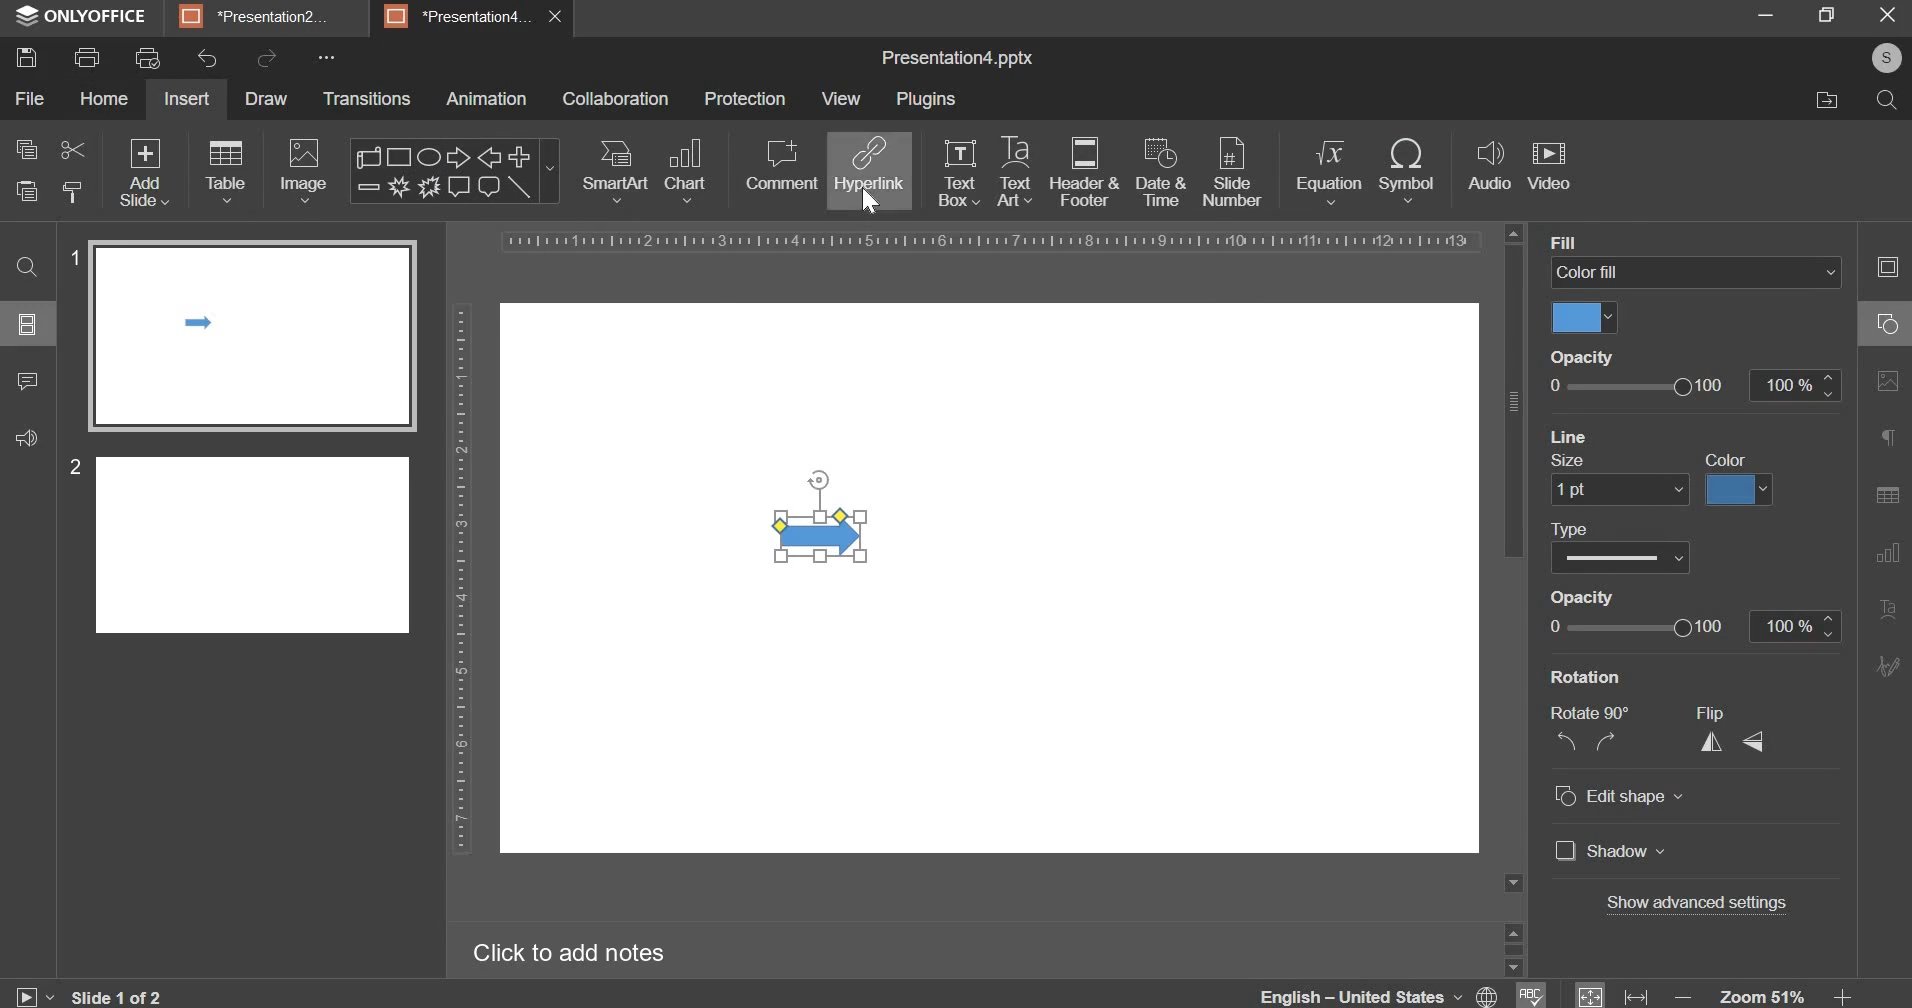 Image resolution: width=1912 pixels, height=1008 pixels. What do you see at coordinates (1084, 173) in the screenshot?
I see `header & footer` at bounding box center [1084, 173].